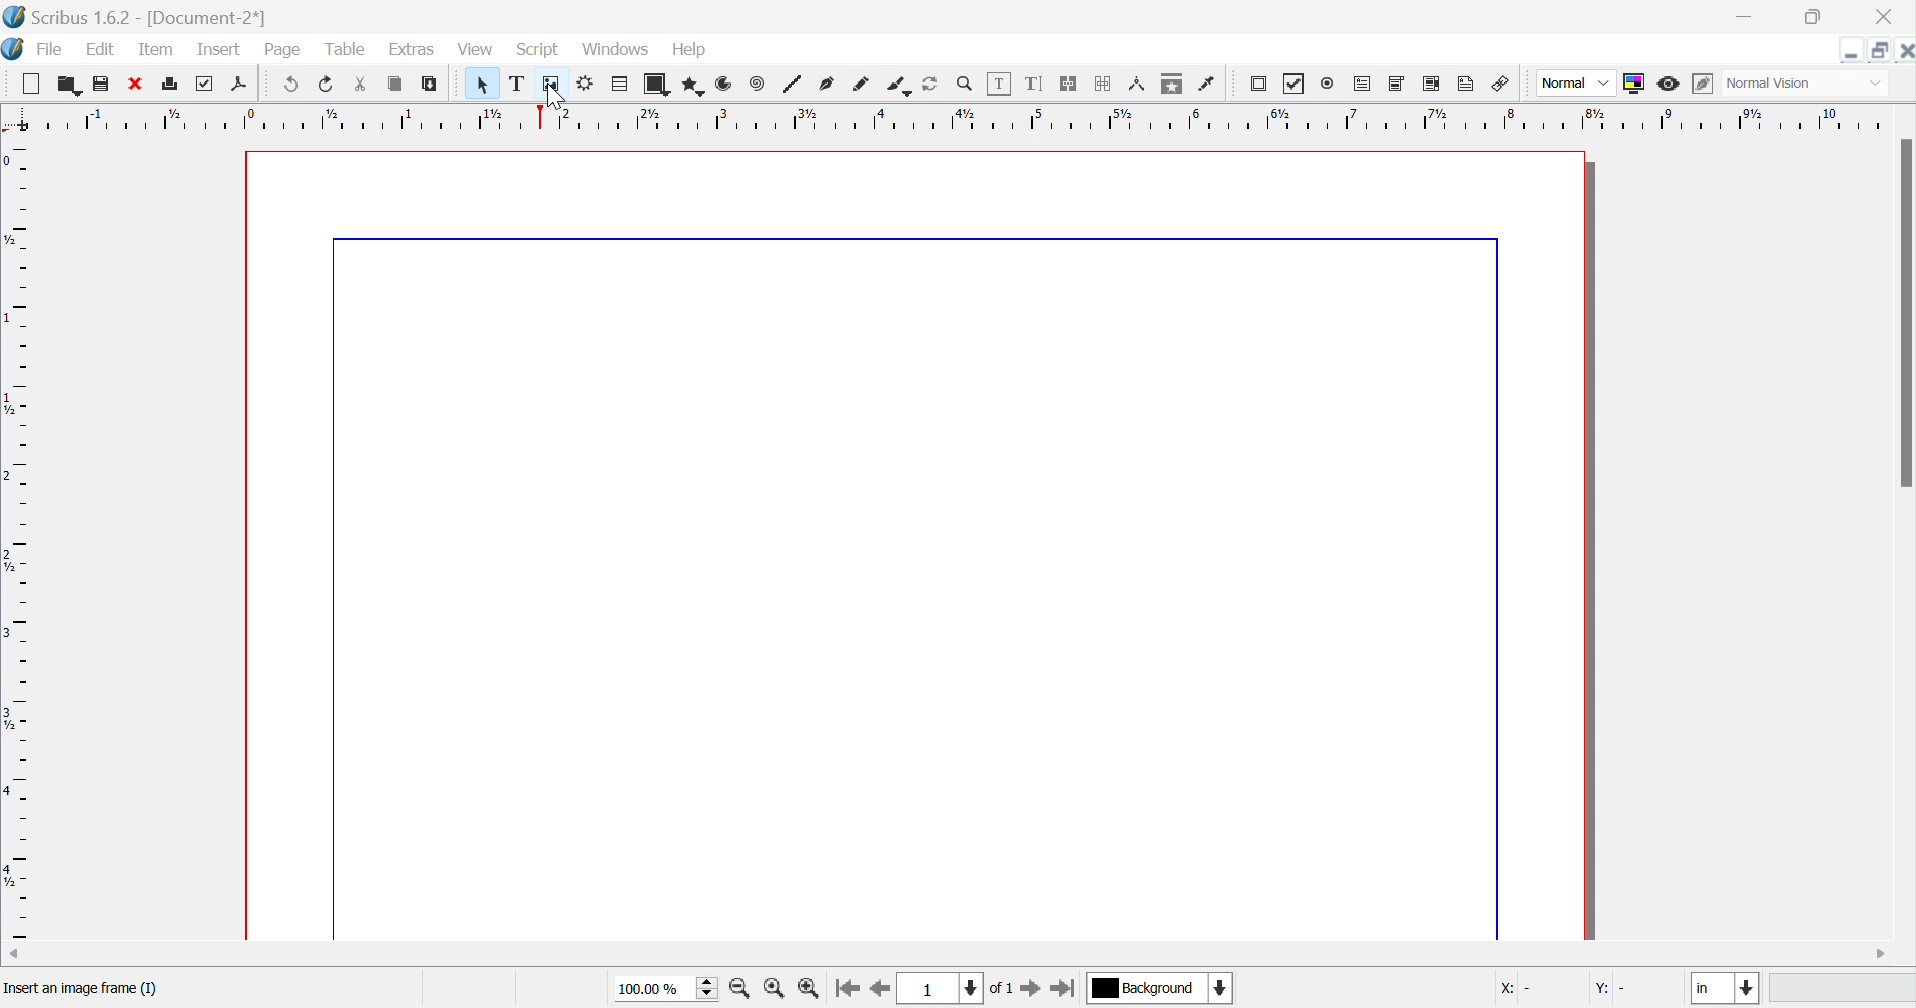 This screenshot has width=1916, height=1008. What do you see at coordinates (615, 51) in the screenshot?
I see `windows` at bounding box center [615, 51].